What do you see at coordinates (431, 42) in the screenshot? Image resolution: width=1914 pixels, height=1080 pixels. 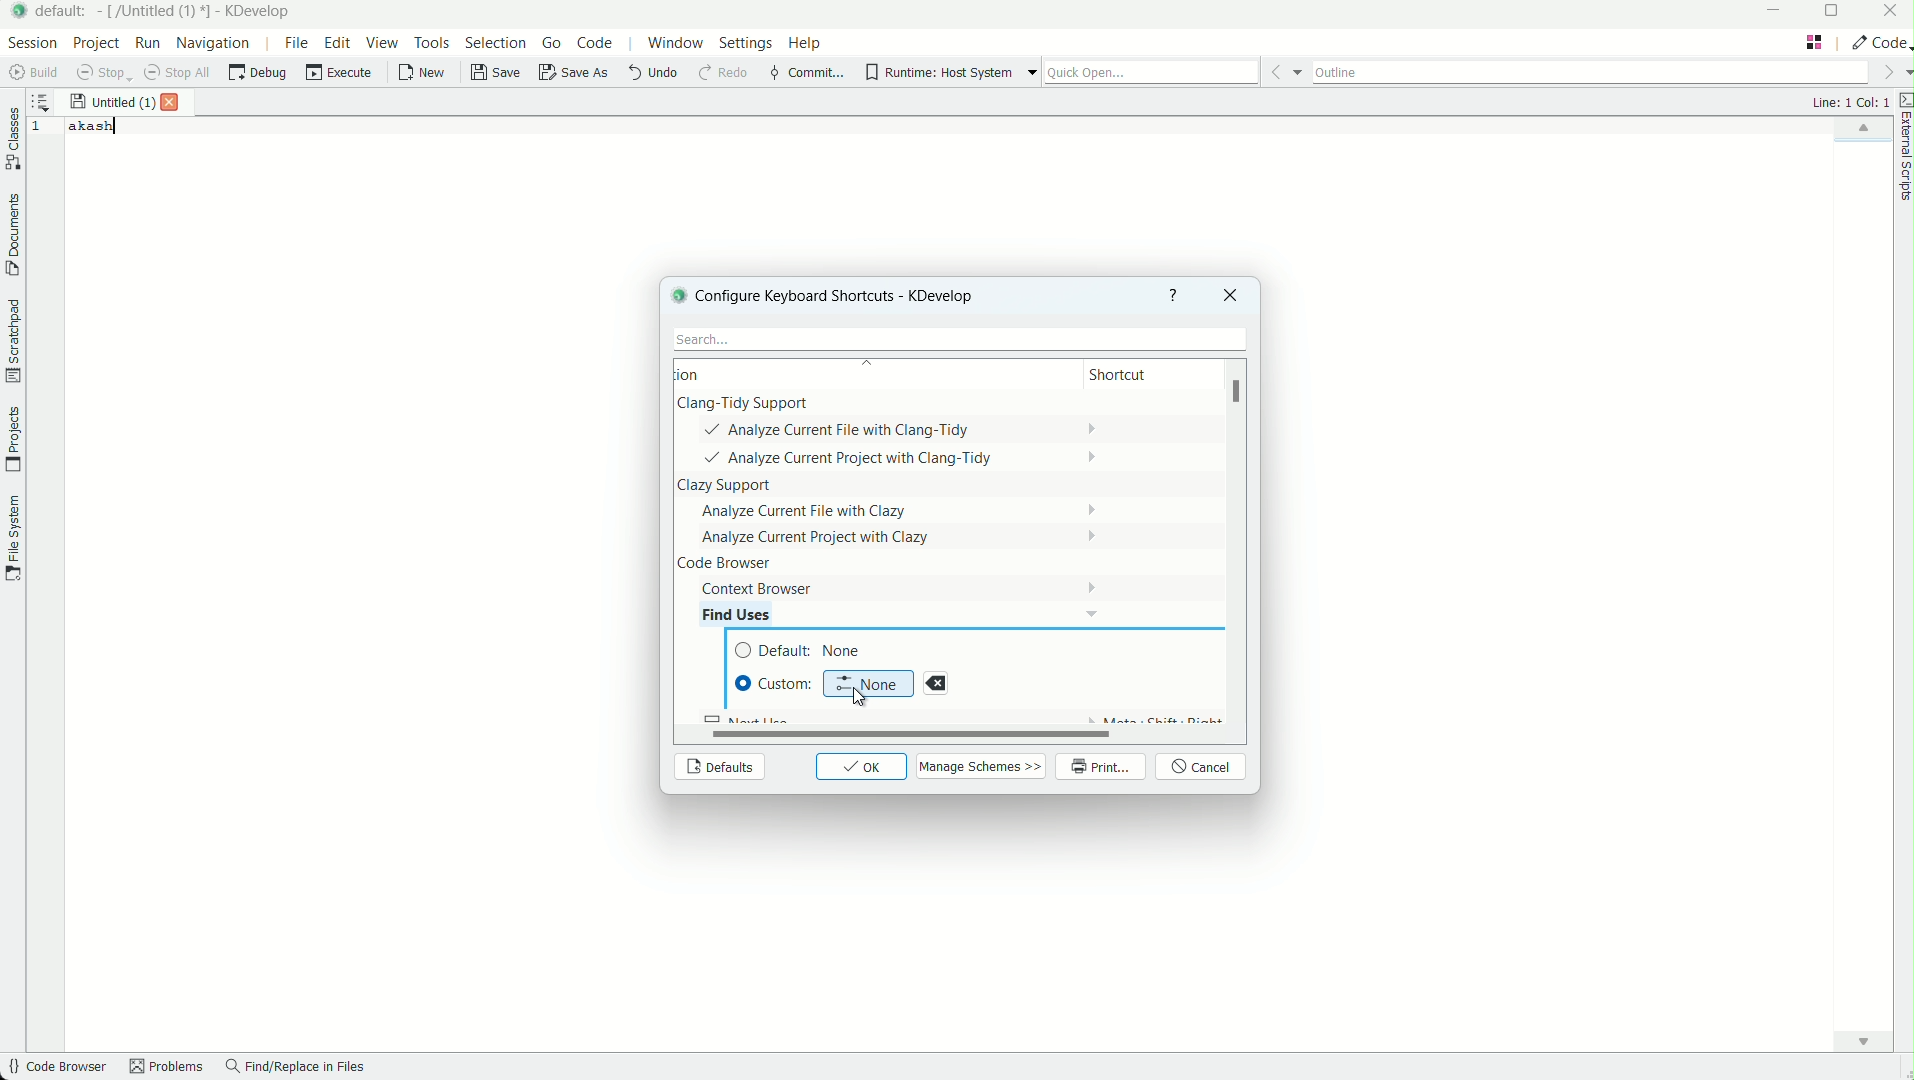 I see `tools menu` at bounding box center [431, 42].